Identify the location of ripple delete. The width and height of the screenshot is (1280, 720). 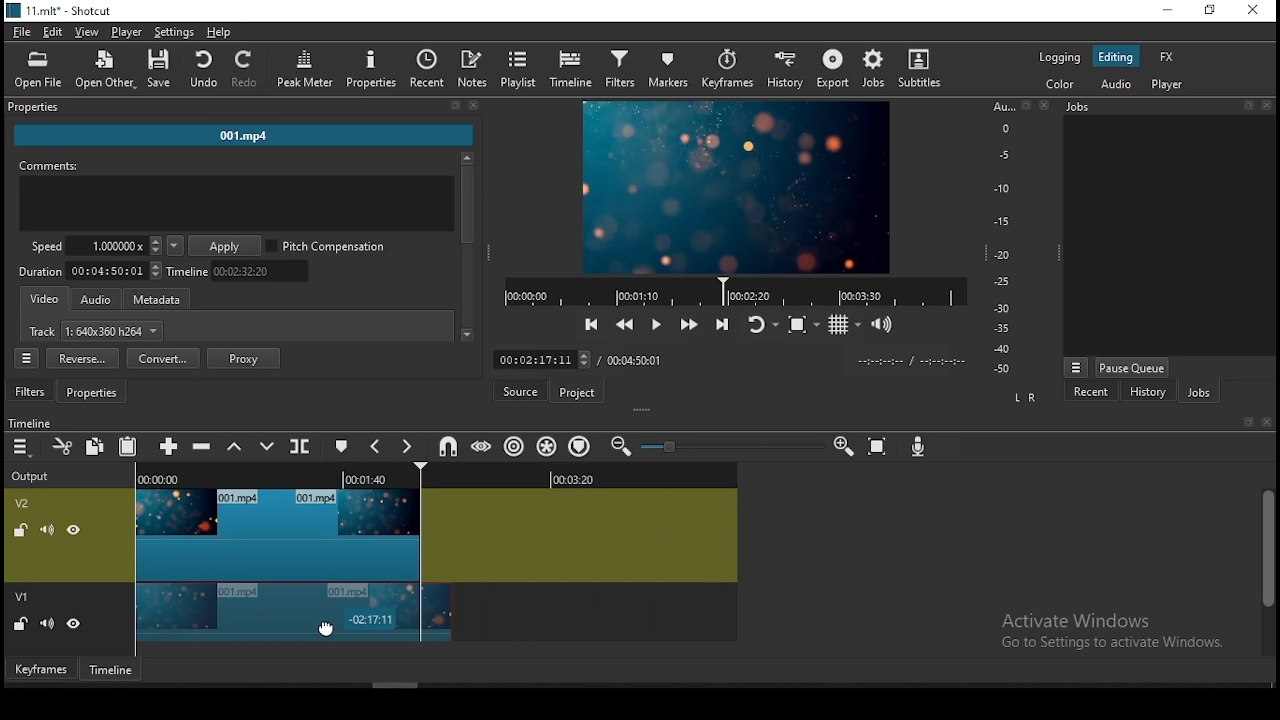
(205, 445).